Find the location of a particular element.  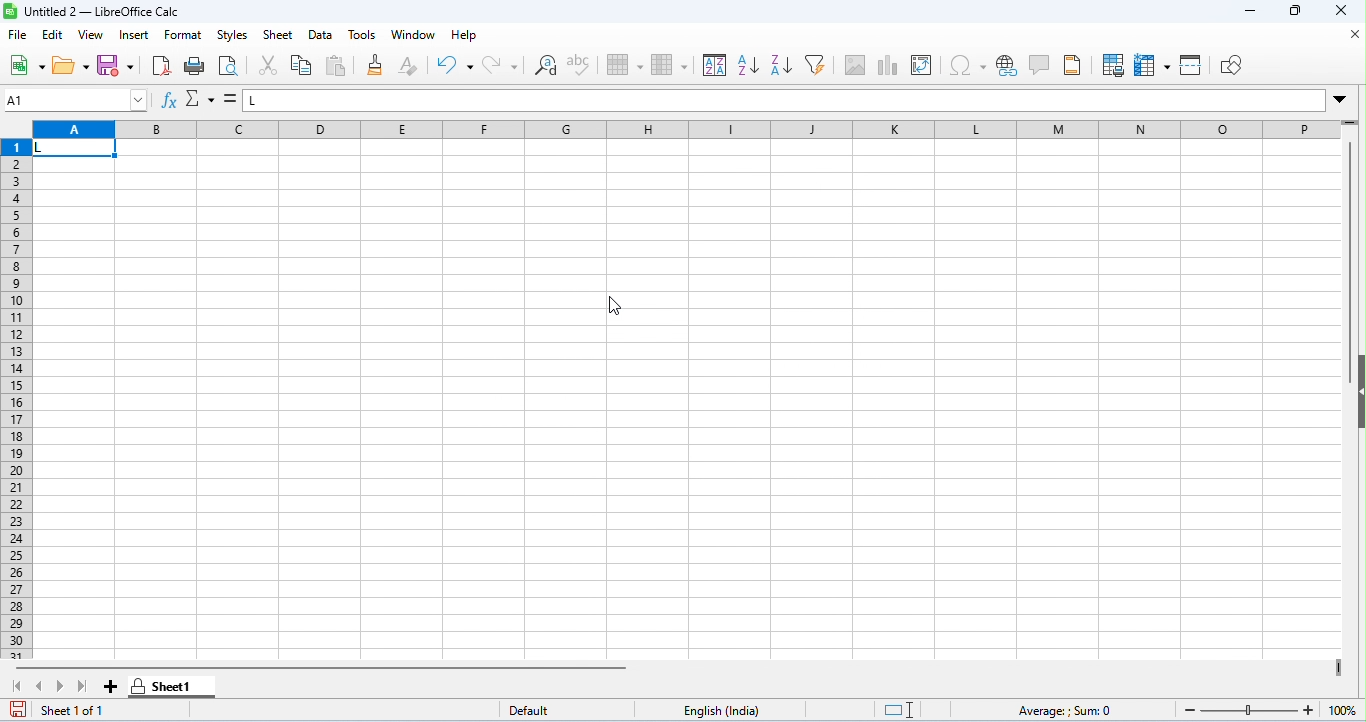

sort ascending is located at coordinates (749, 65).